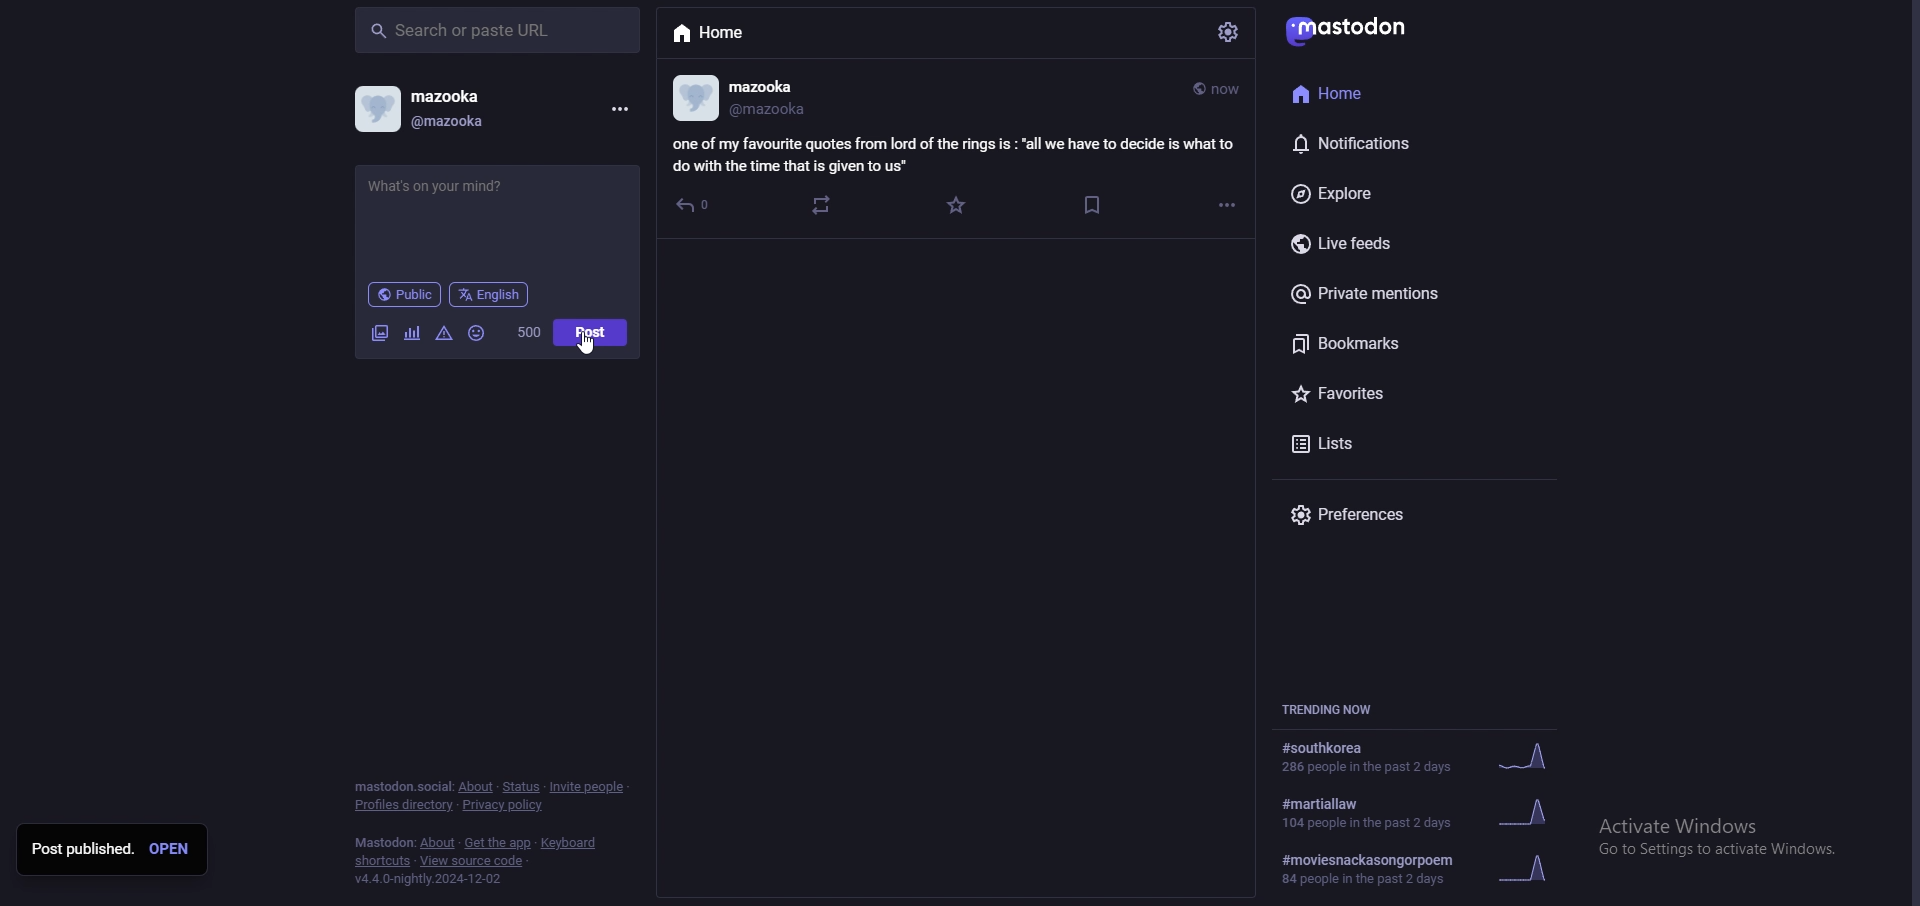 The height and width of the screenshot is (906, 1920). Describe the element at coordinates (1420, 814) in the screenshot. I see `trending` at that location.